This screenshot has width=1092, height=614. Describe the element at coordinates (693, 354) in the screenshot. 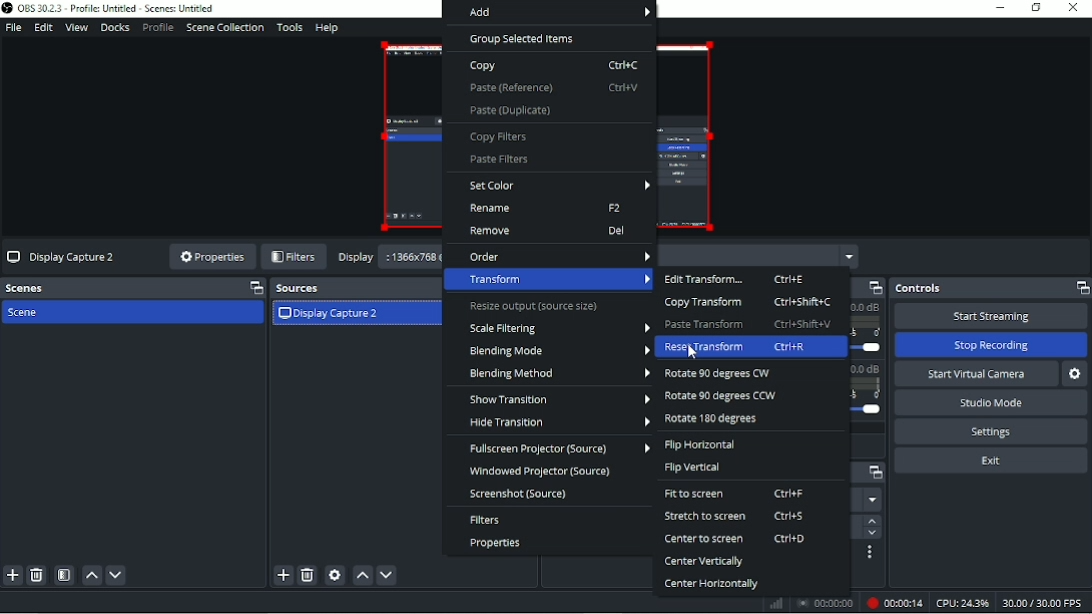

I see `Pointer` at that location.